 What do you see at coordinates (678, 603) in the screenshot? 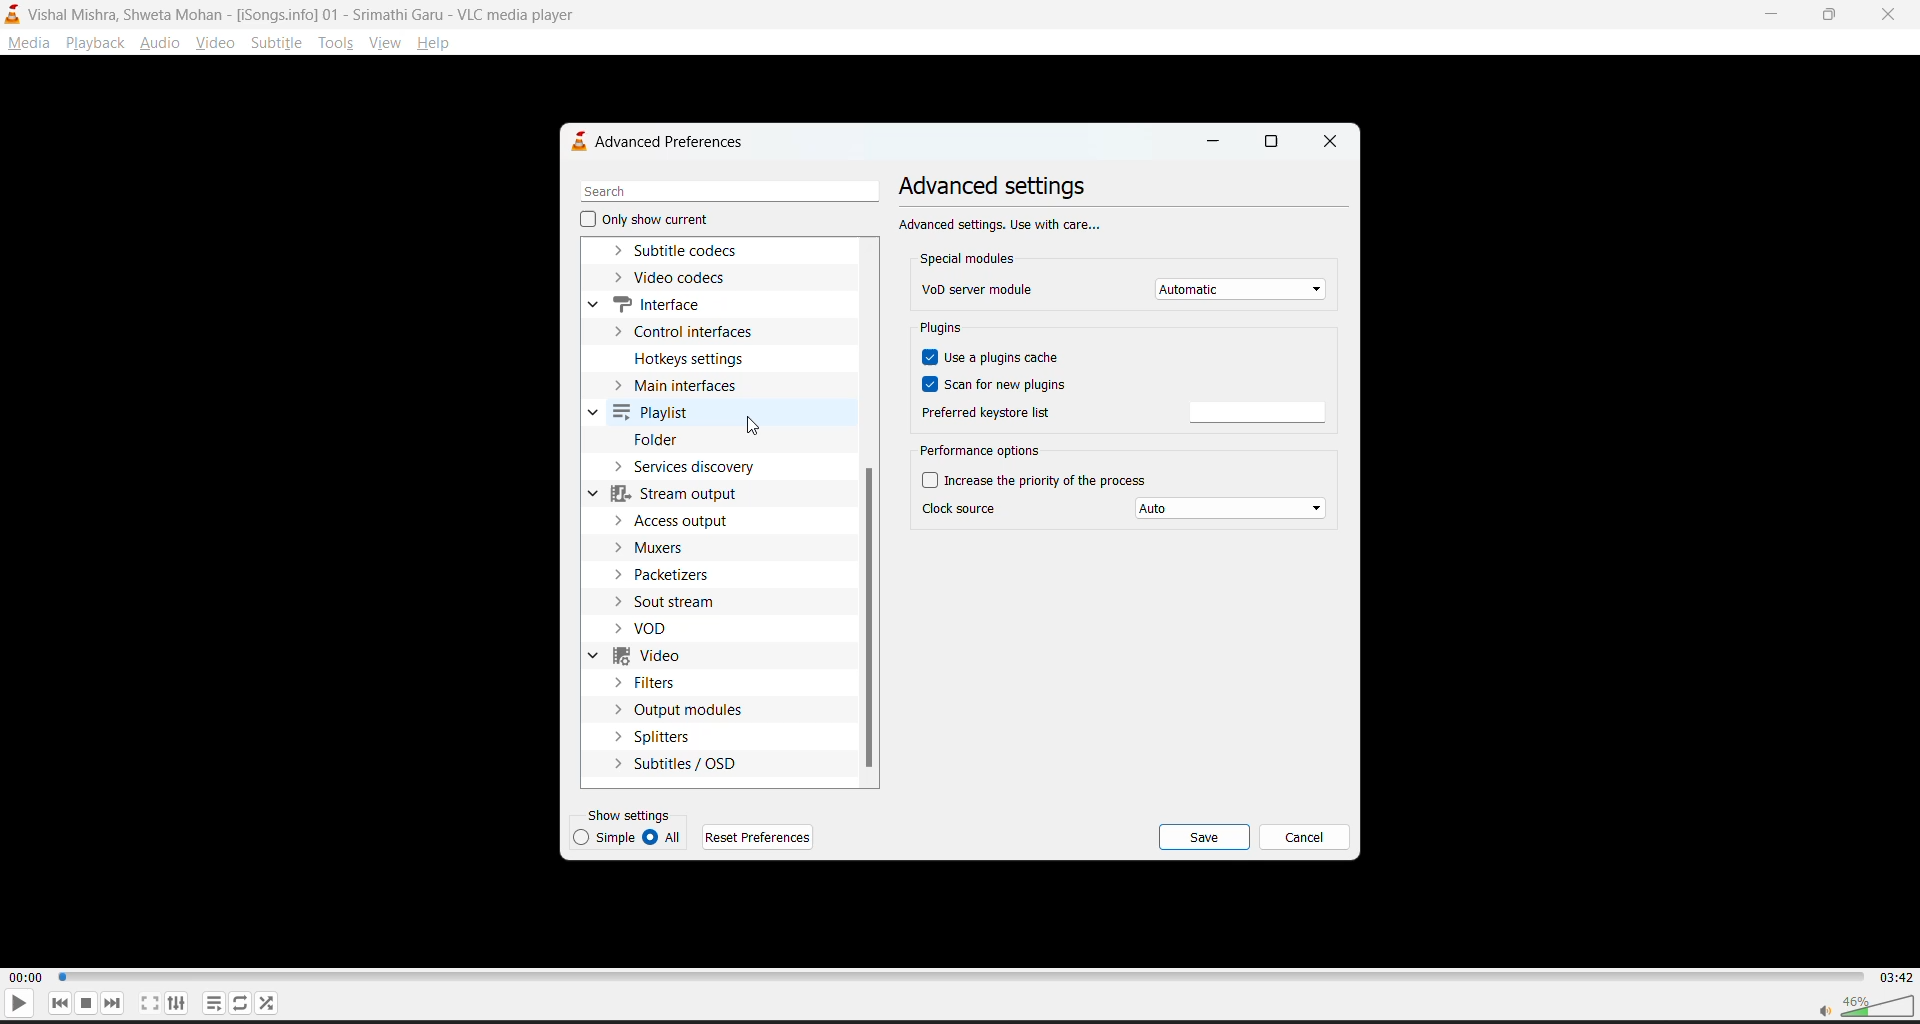
I see `sout stream` at bounding box center [678, 603].